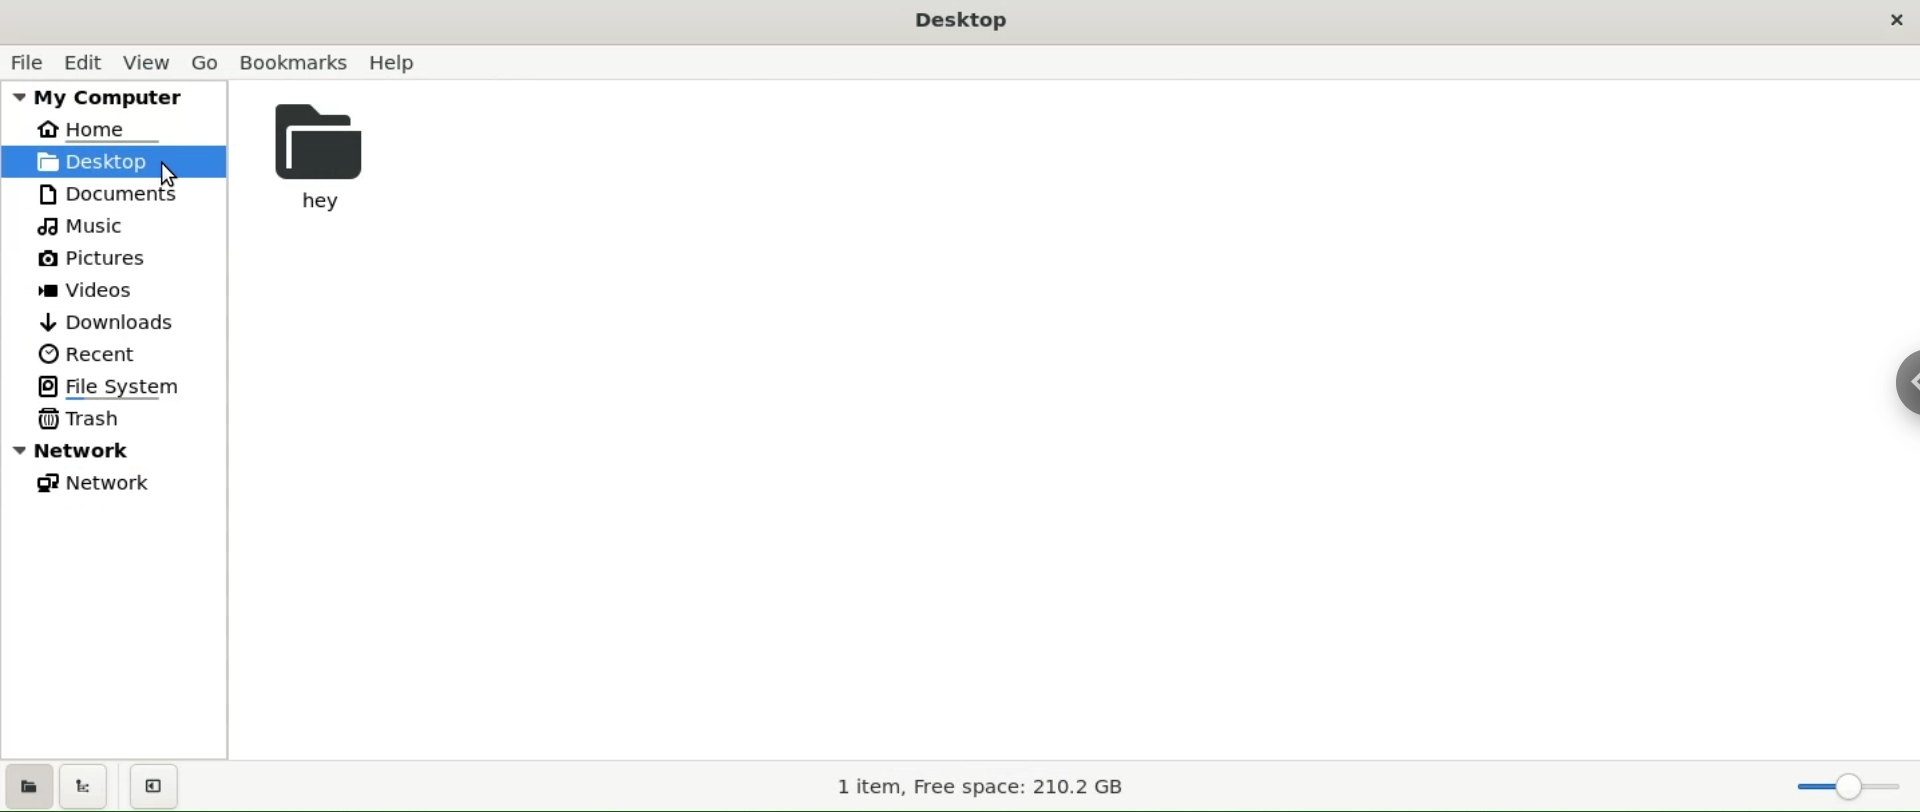 Image resolution: width=1920 pixels, height=812 pixels. What do you see at coordinates (962, 20) in the screenshot?
I see `desktop` at bounding box center [962, 20].